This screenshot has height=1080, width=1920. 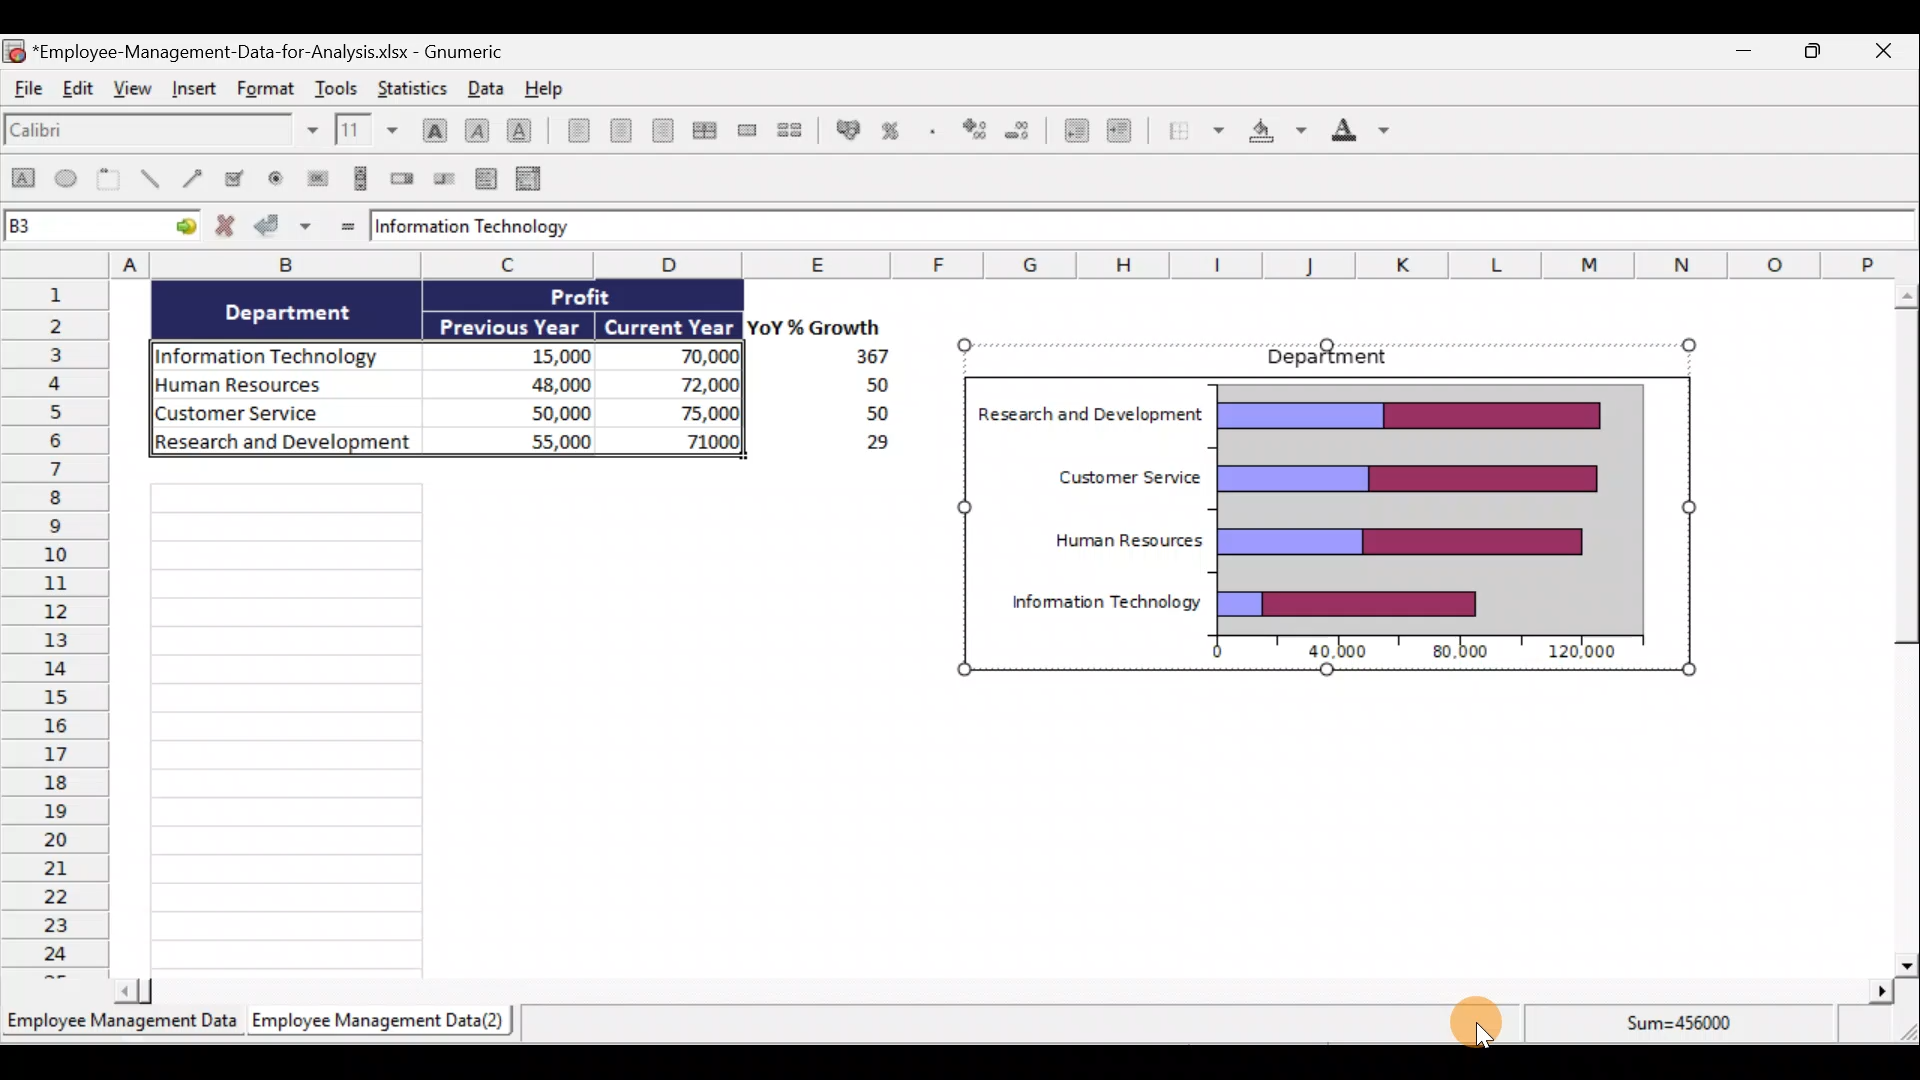 I want to click on Formula bar, so click(x=1259, y=229).